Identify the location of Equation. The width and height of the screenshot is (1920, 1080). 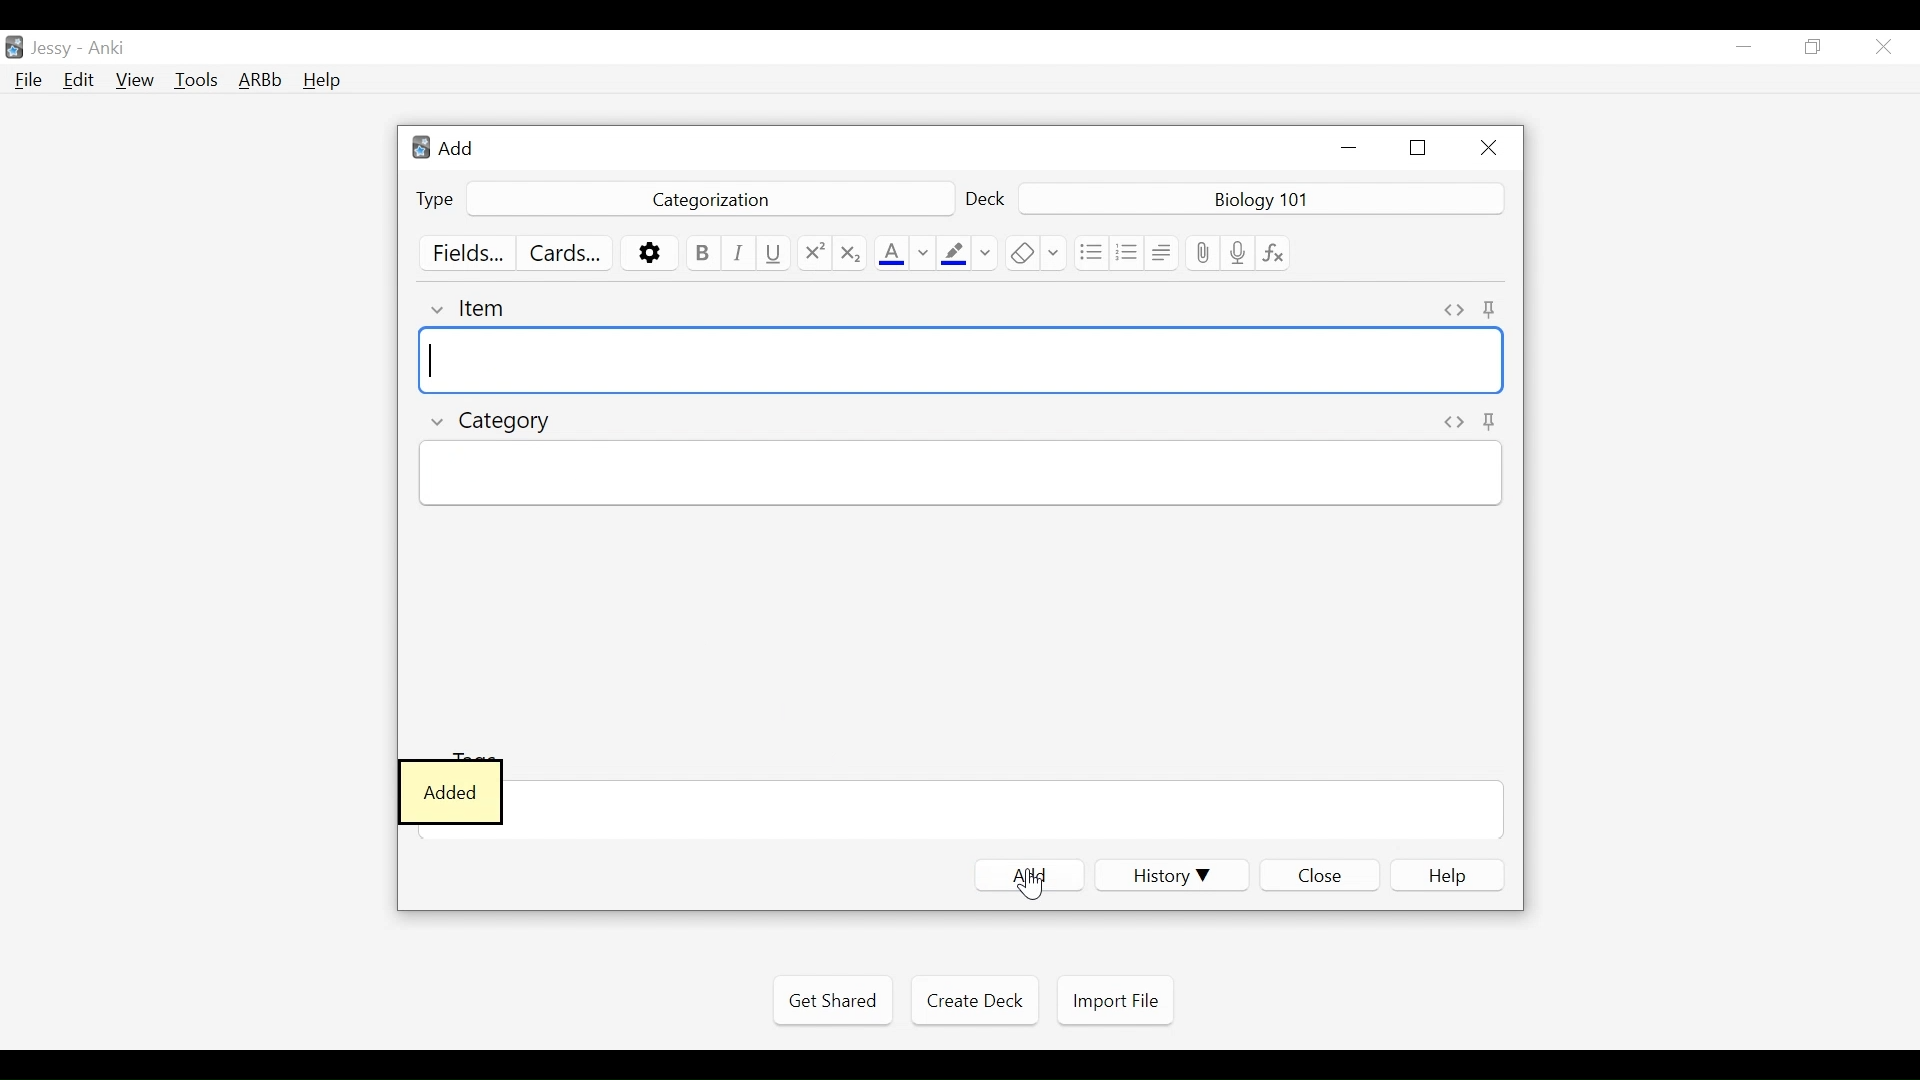
(1275, 252).